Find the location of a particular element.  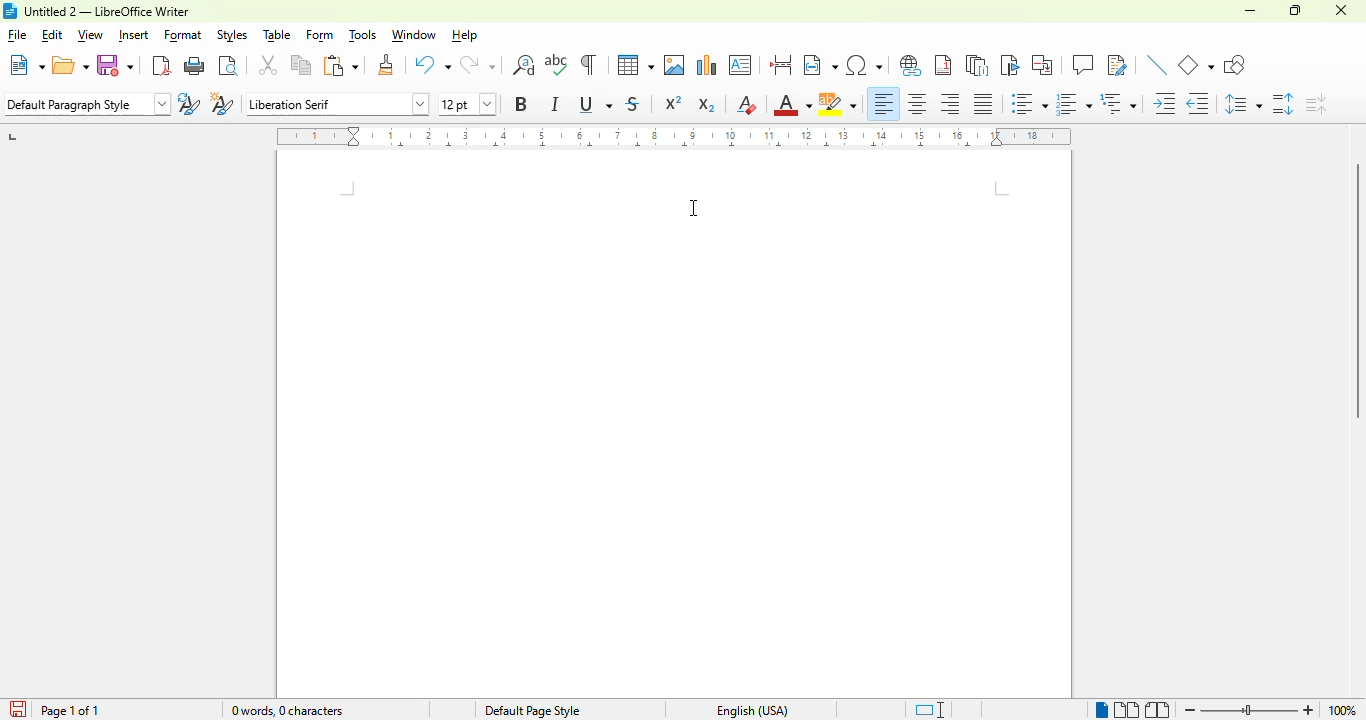

multi-page view is located at coordinates (1126, 710).